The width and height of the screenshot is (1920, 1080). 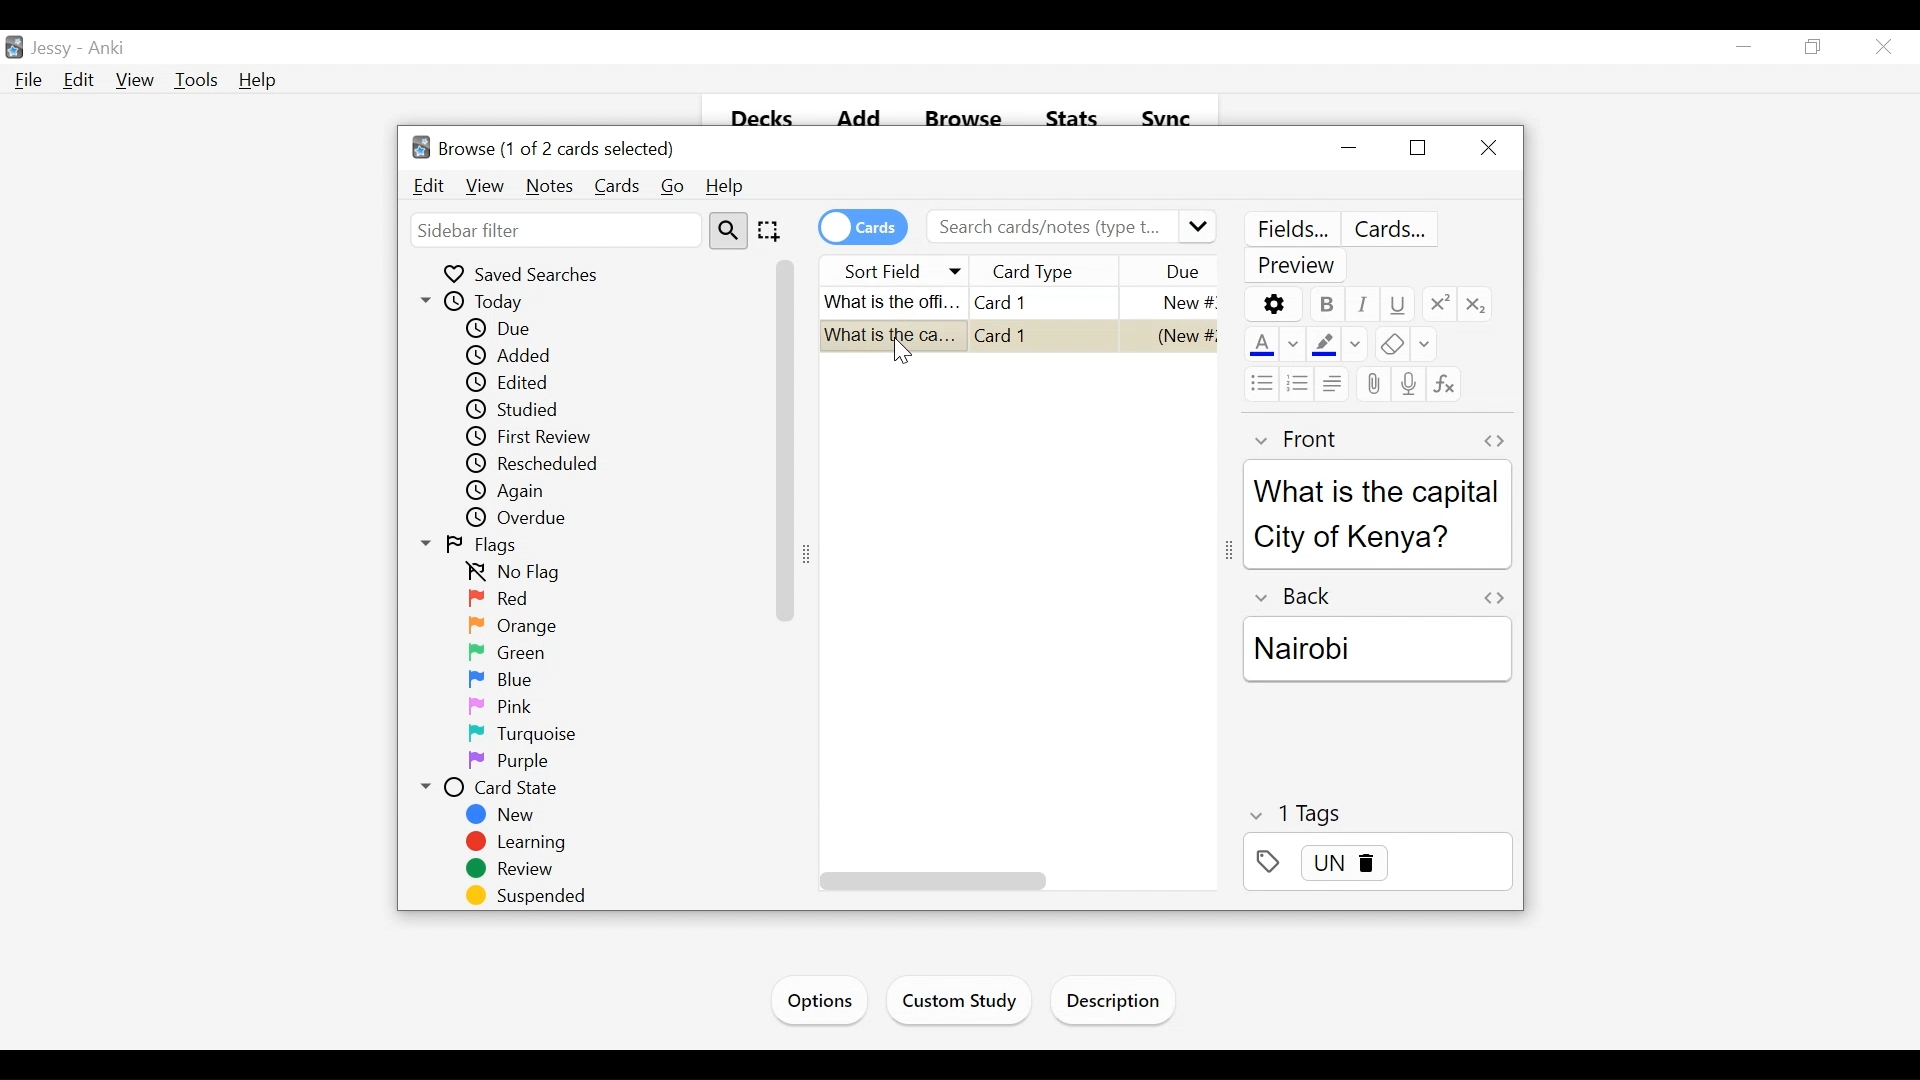 I want to click on Sort Field, so click(x=895, y=269).